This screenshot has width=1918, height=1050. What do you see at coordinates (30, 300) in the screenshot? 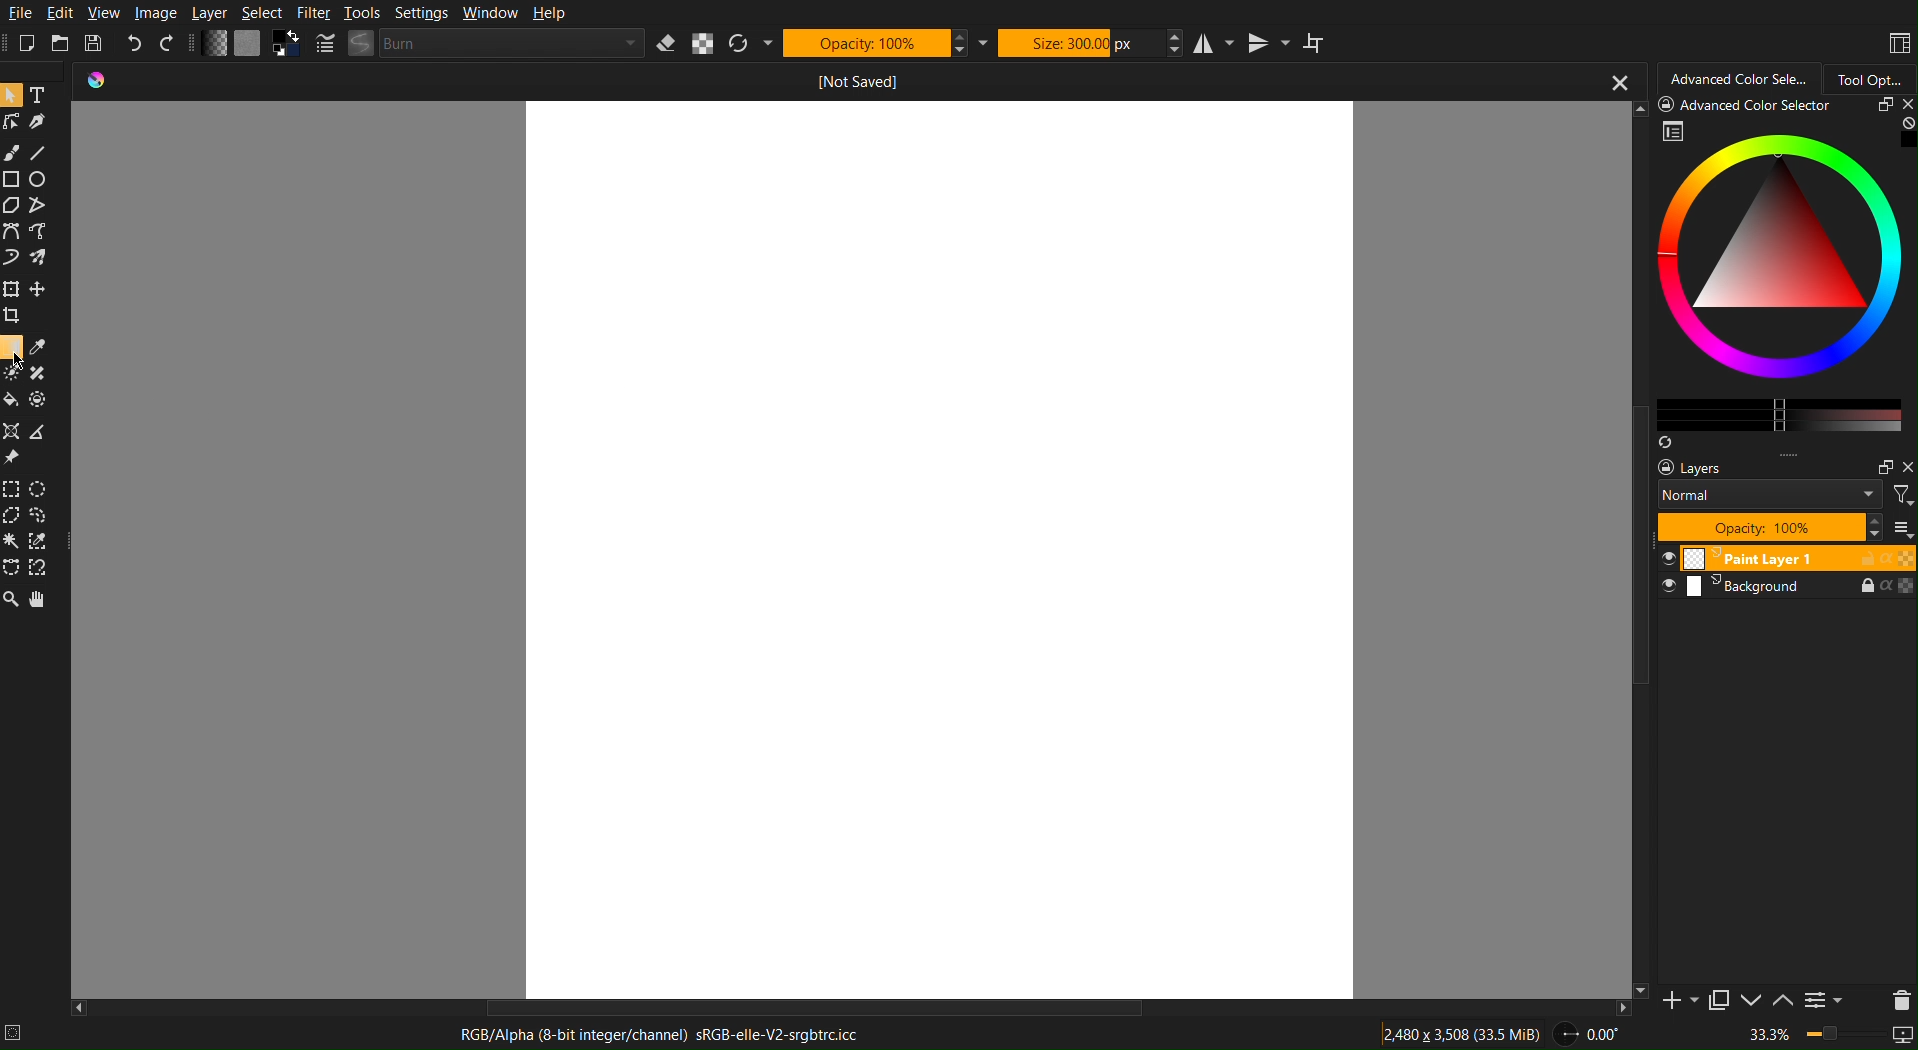
I see `Move Tools` at bounding box center [30, 300].